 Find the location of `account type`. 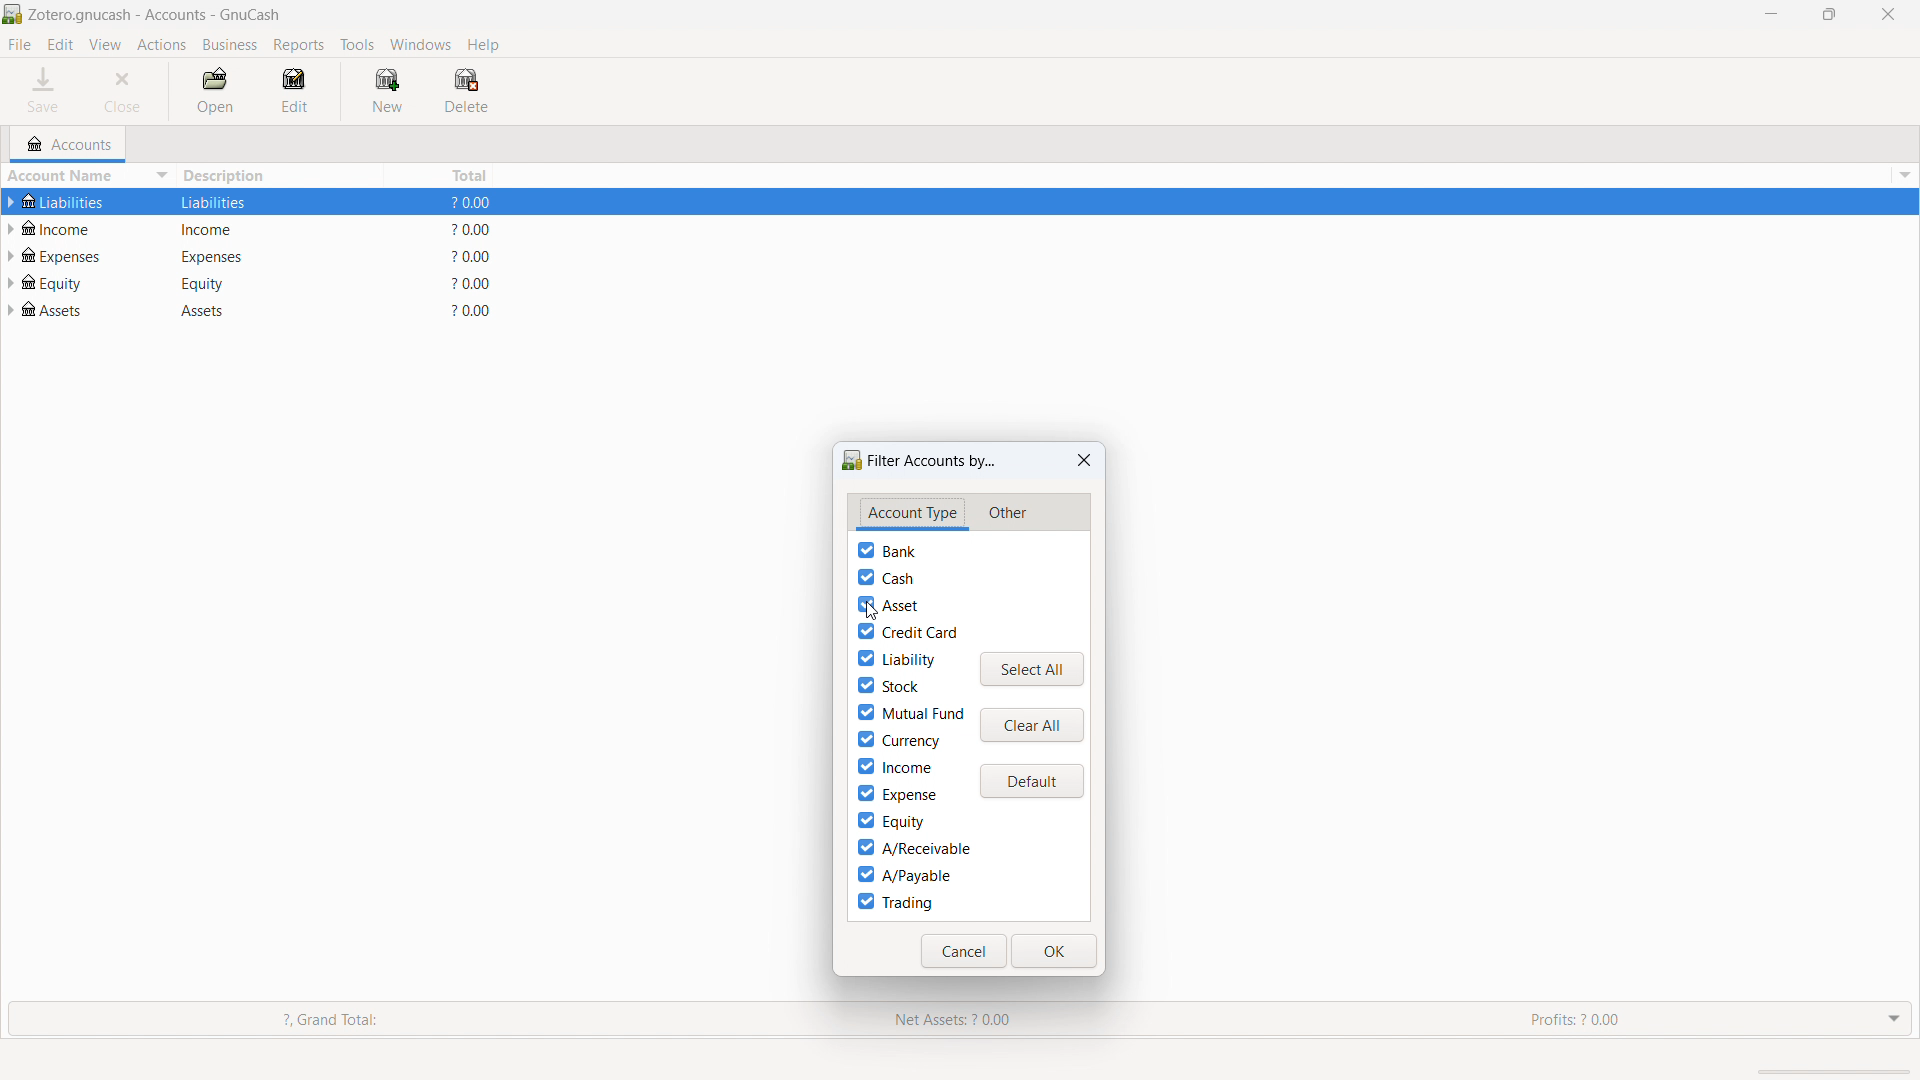

account type is located at coordinates (912, 513).